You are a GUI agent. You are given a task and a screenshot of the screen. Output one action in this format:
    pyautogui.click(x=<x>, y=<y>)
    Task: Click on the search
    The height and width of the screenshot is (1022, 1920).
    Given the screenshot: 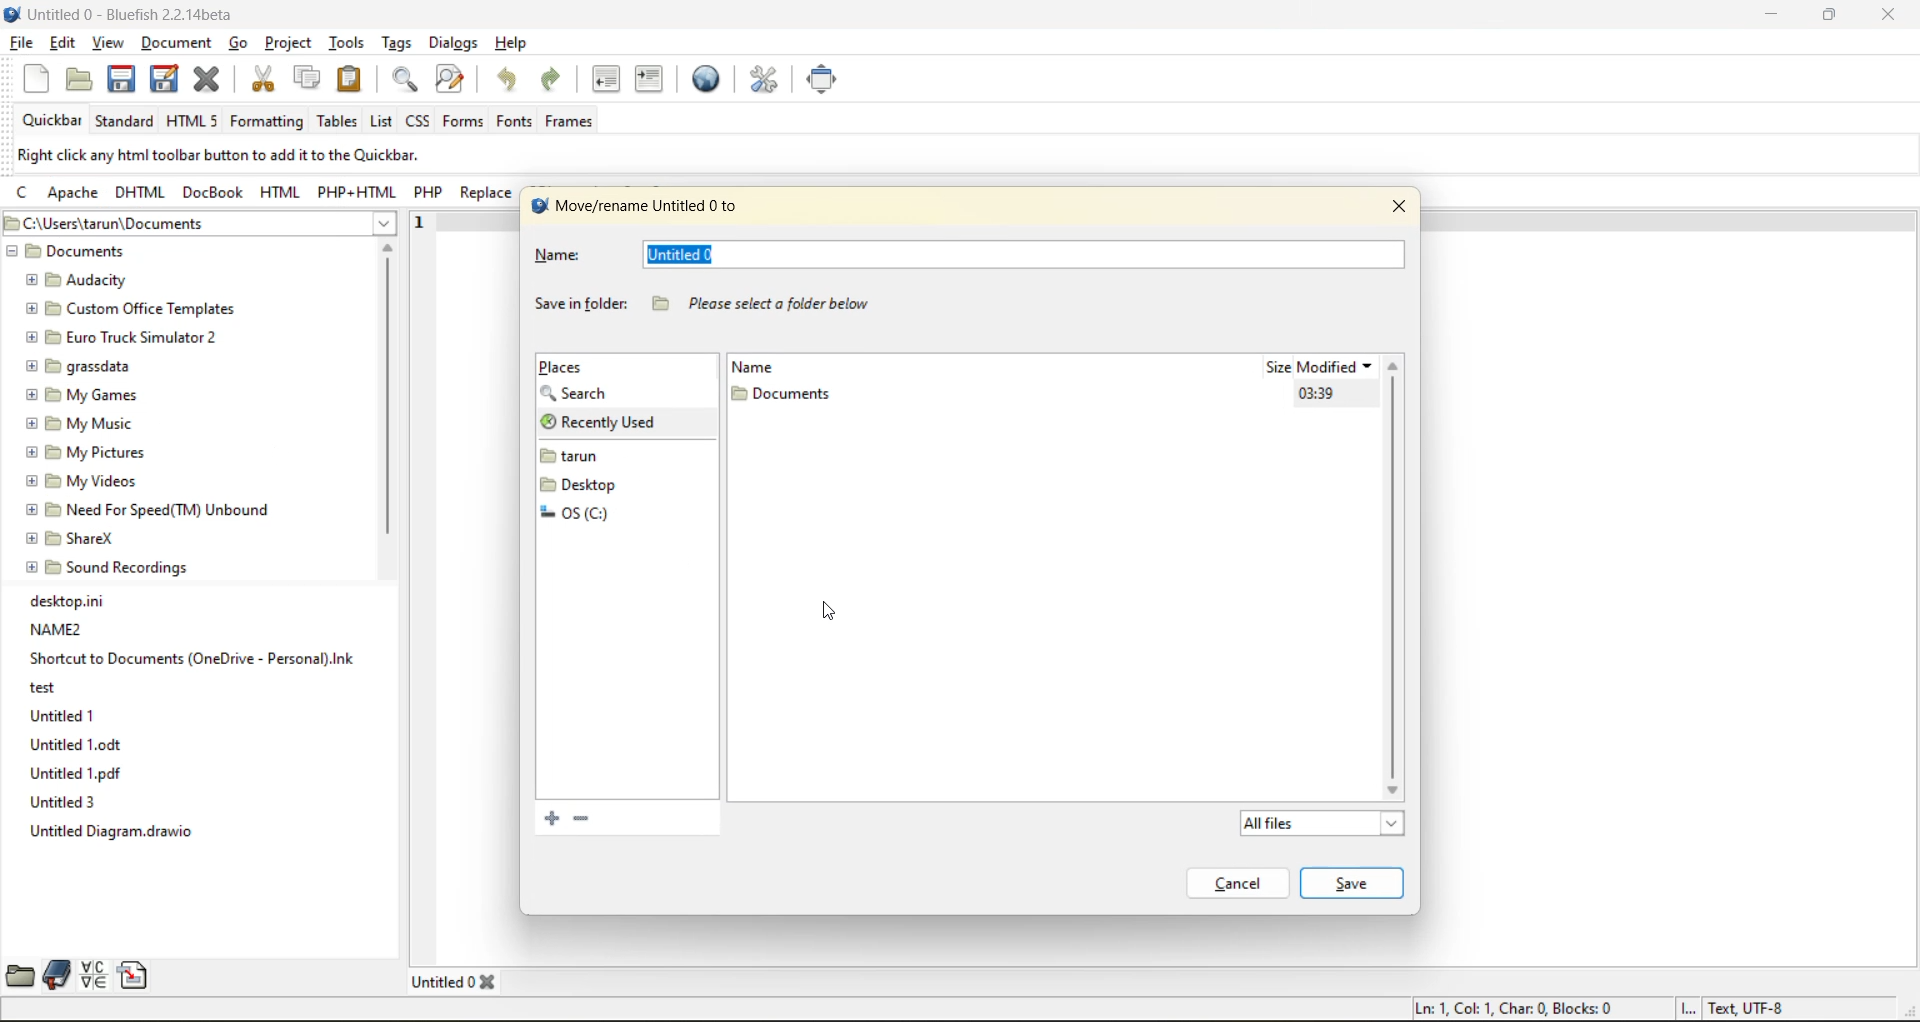 What is the action you would take?
    pyautogui.click(x=590, y=394)
    